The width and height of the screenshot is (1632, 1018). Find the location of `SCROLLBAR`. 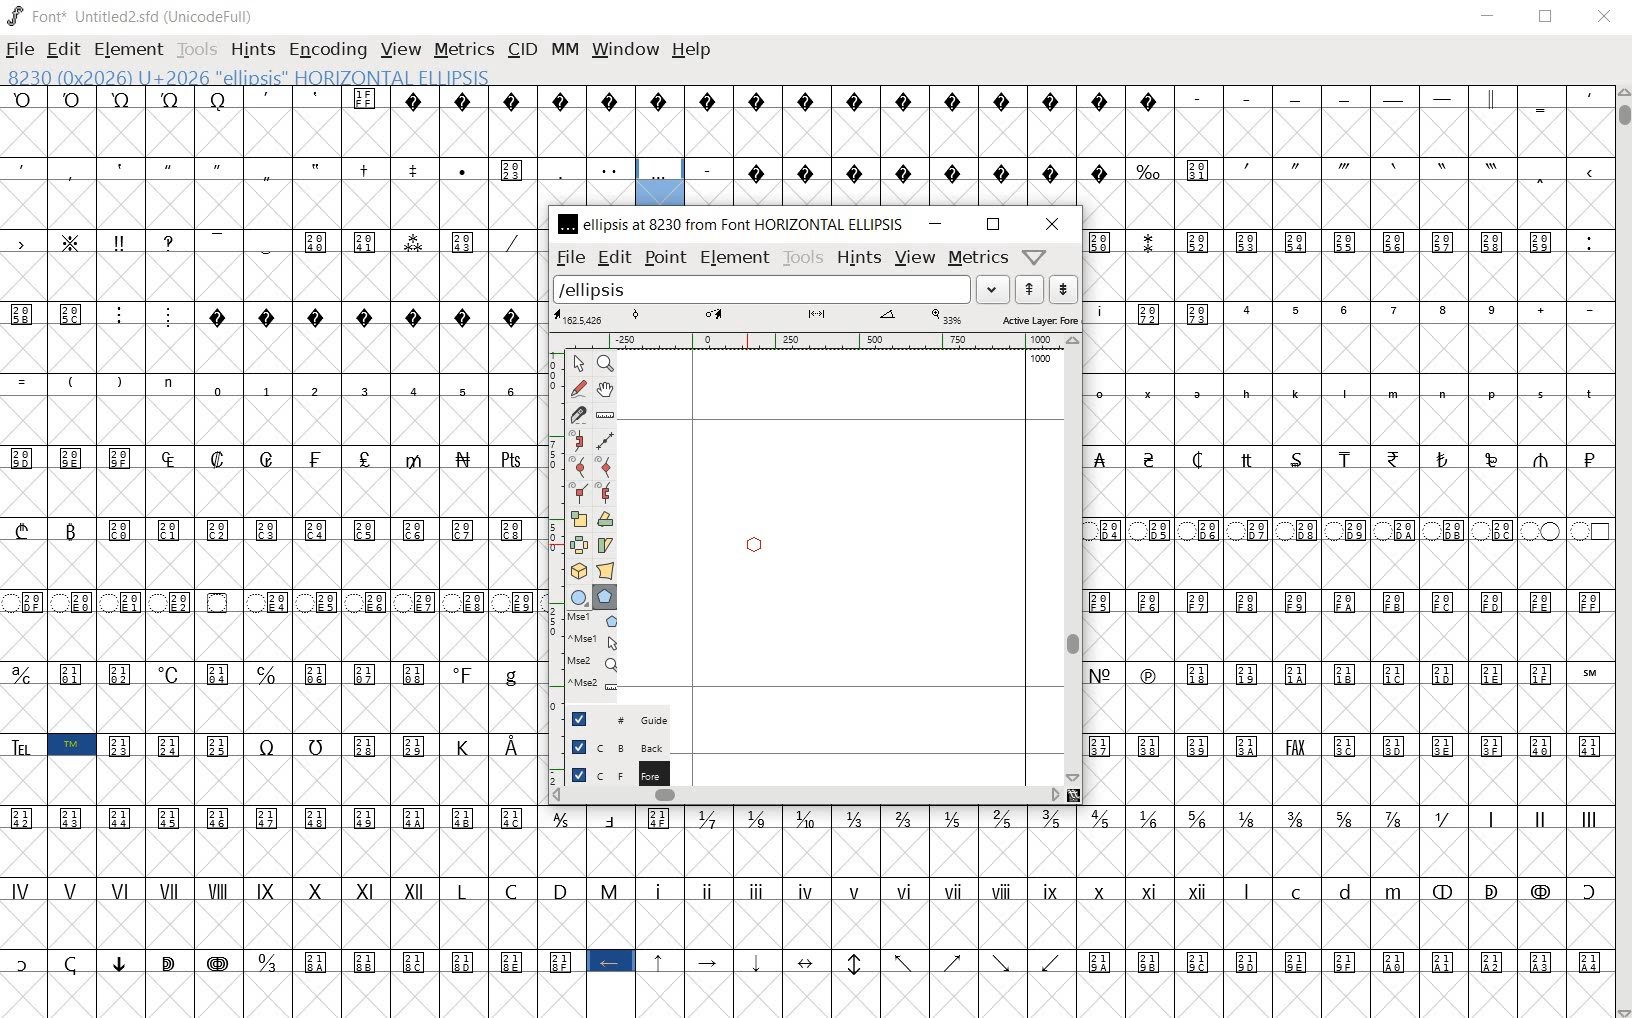

SCROLLBAR is located at coordinates (1622, 552).